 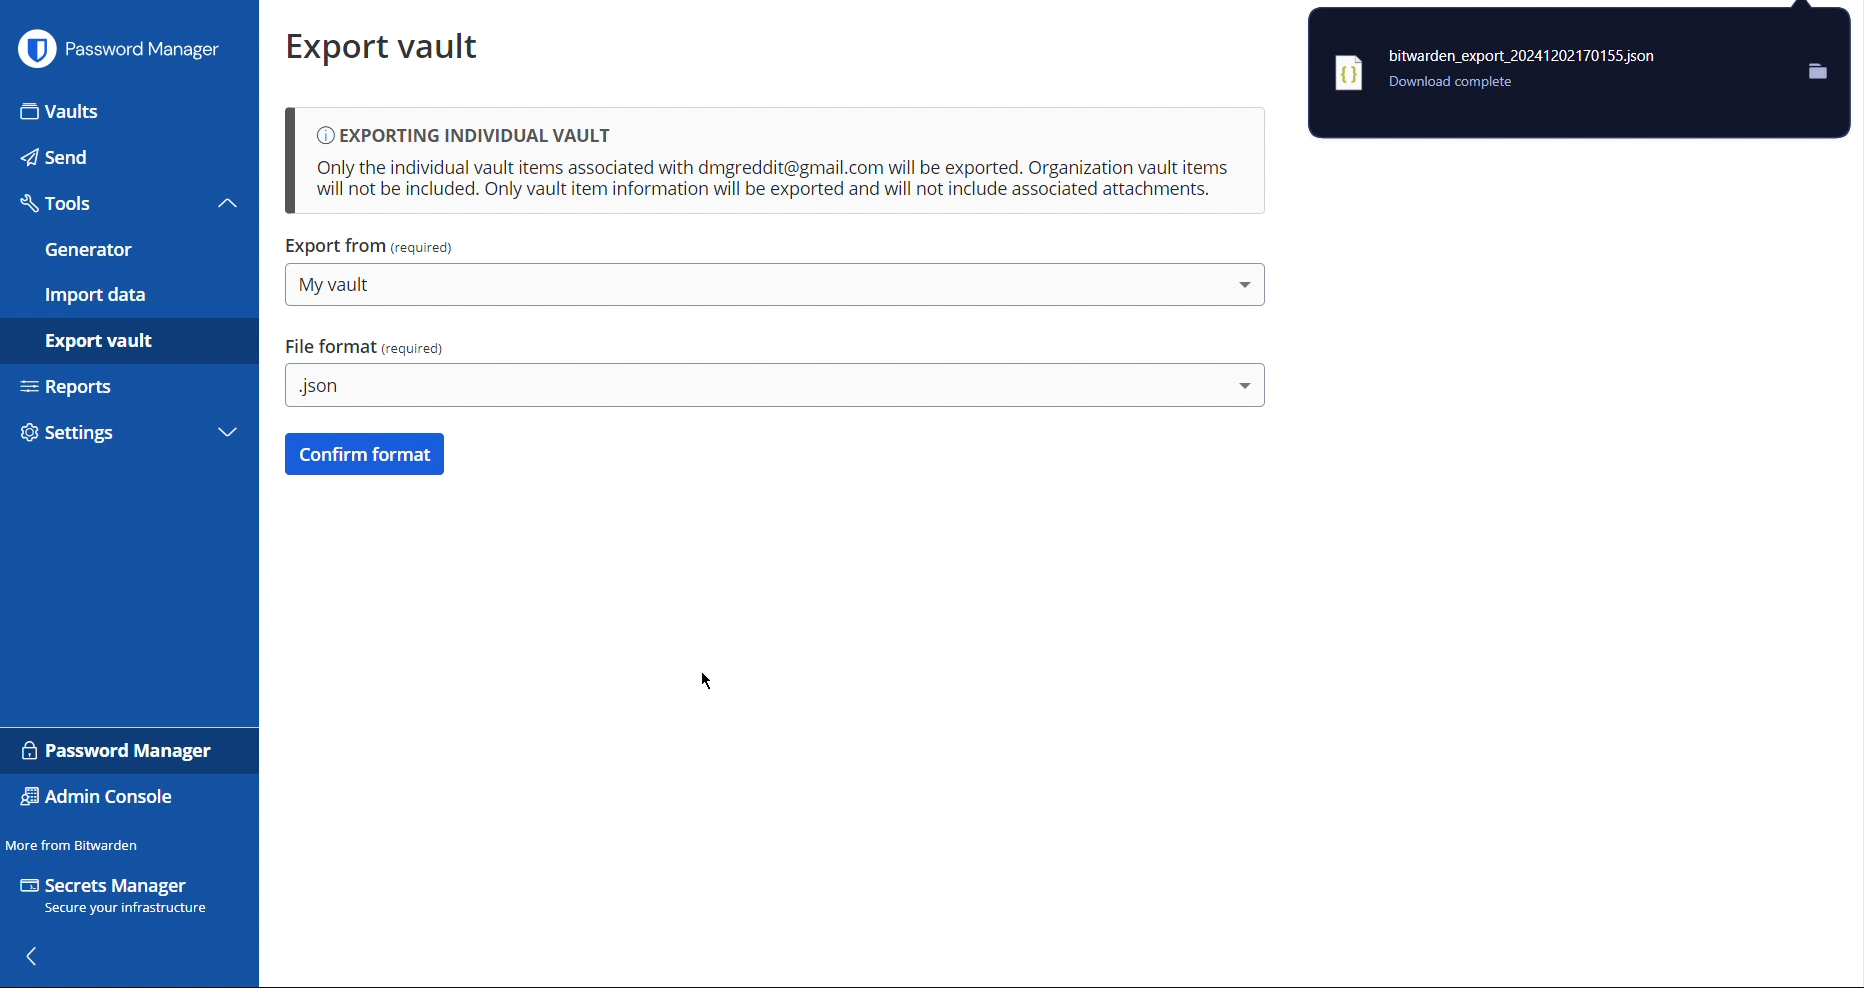 I want to click on Move from Bitwarden, so click(x=76, y=841).